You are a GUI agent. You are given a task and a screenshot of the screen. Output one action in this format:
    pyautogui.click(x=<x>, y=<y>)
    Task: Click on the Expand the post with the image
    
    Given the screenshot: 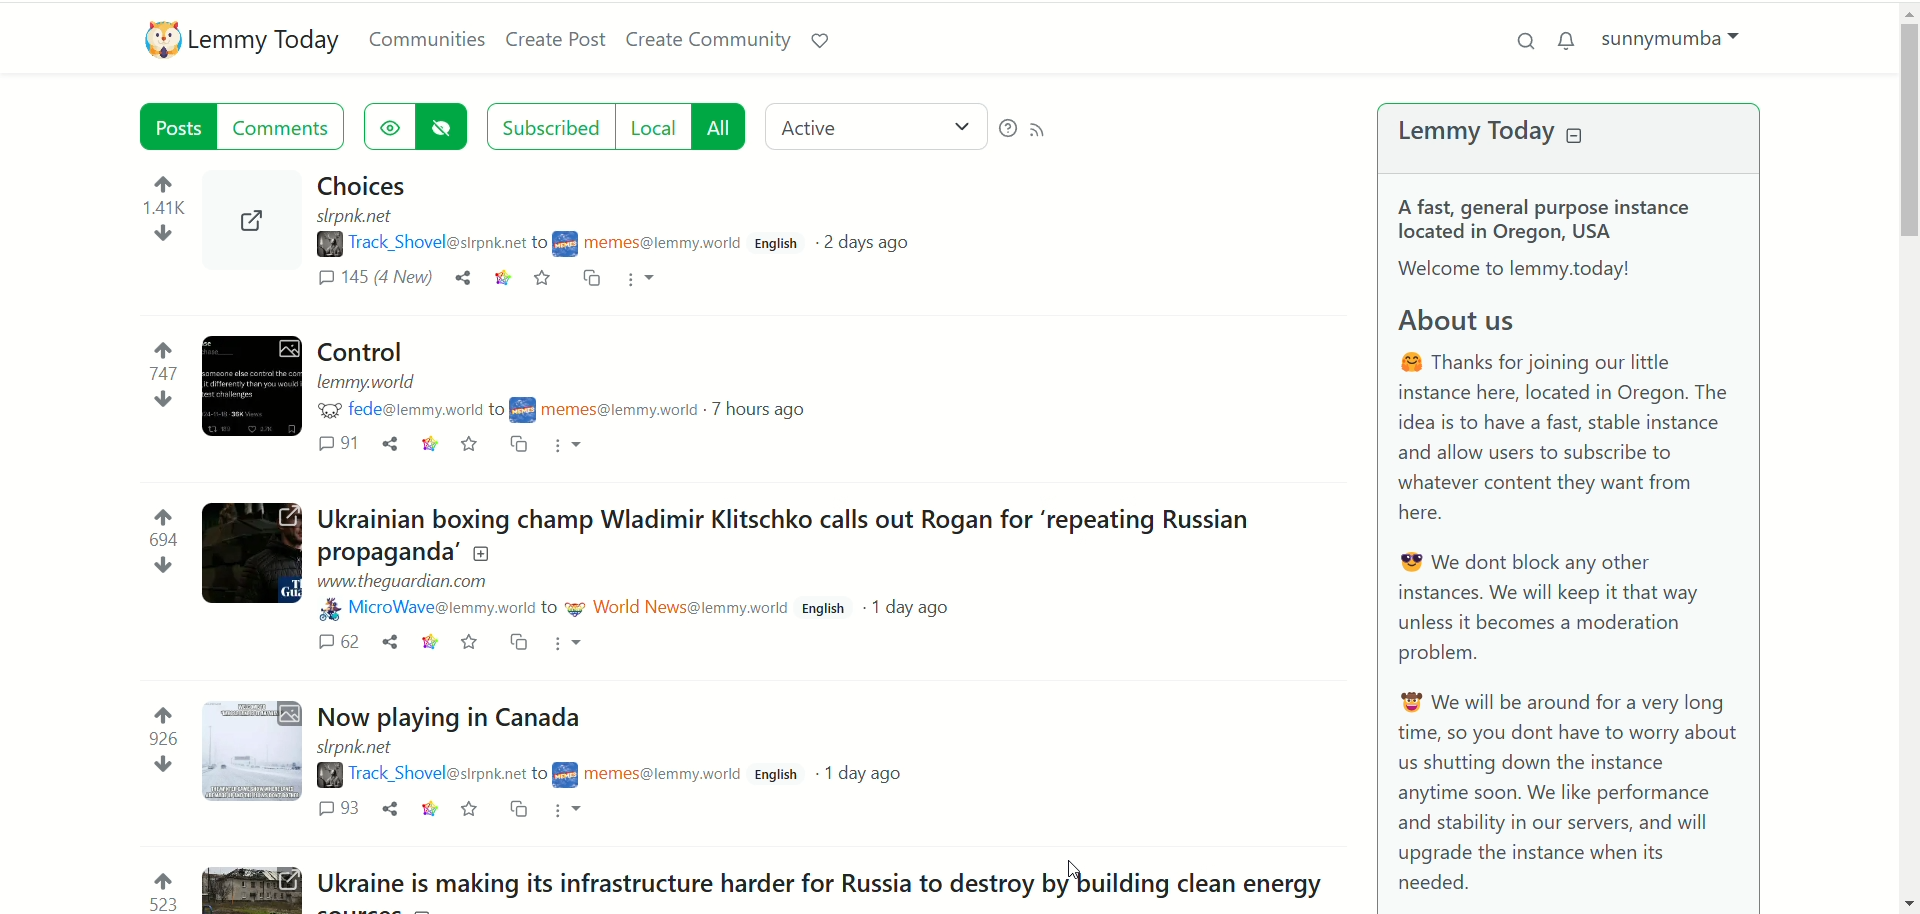 What is the action you would take?
    pyautogui.click(x=254, y=386)
    